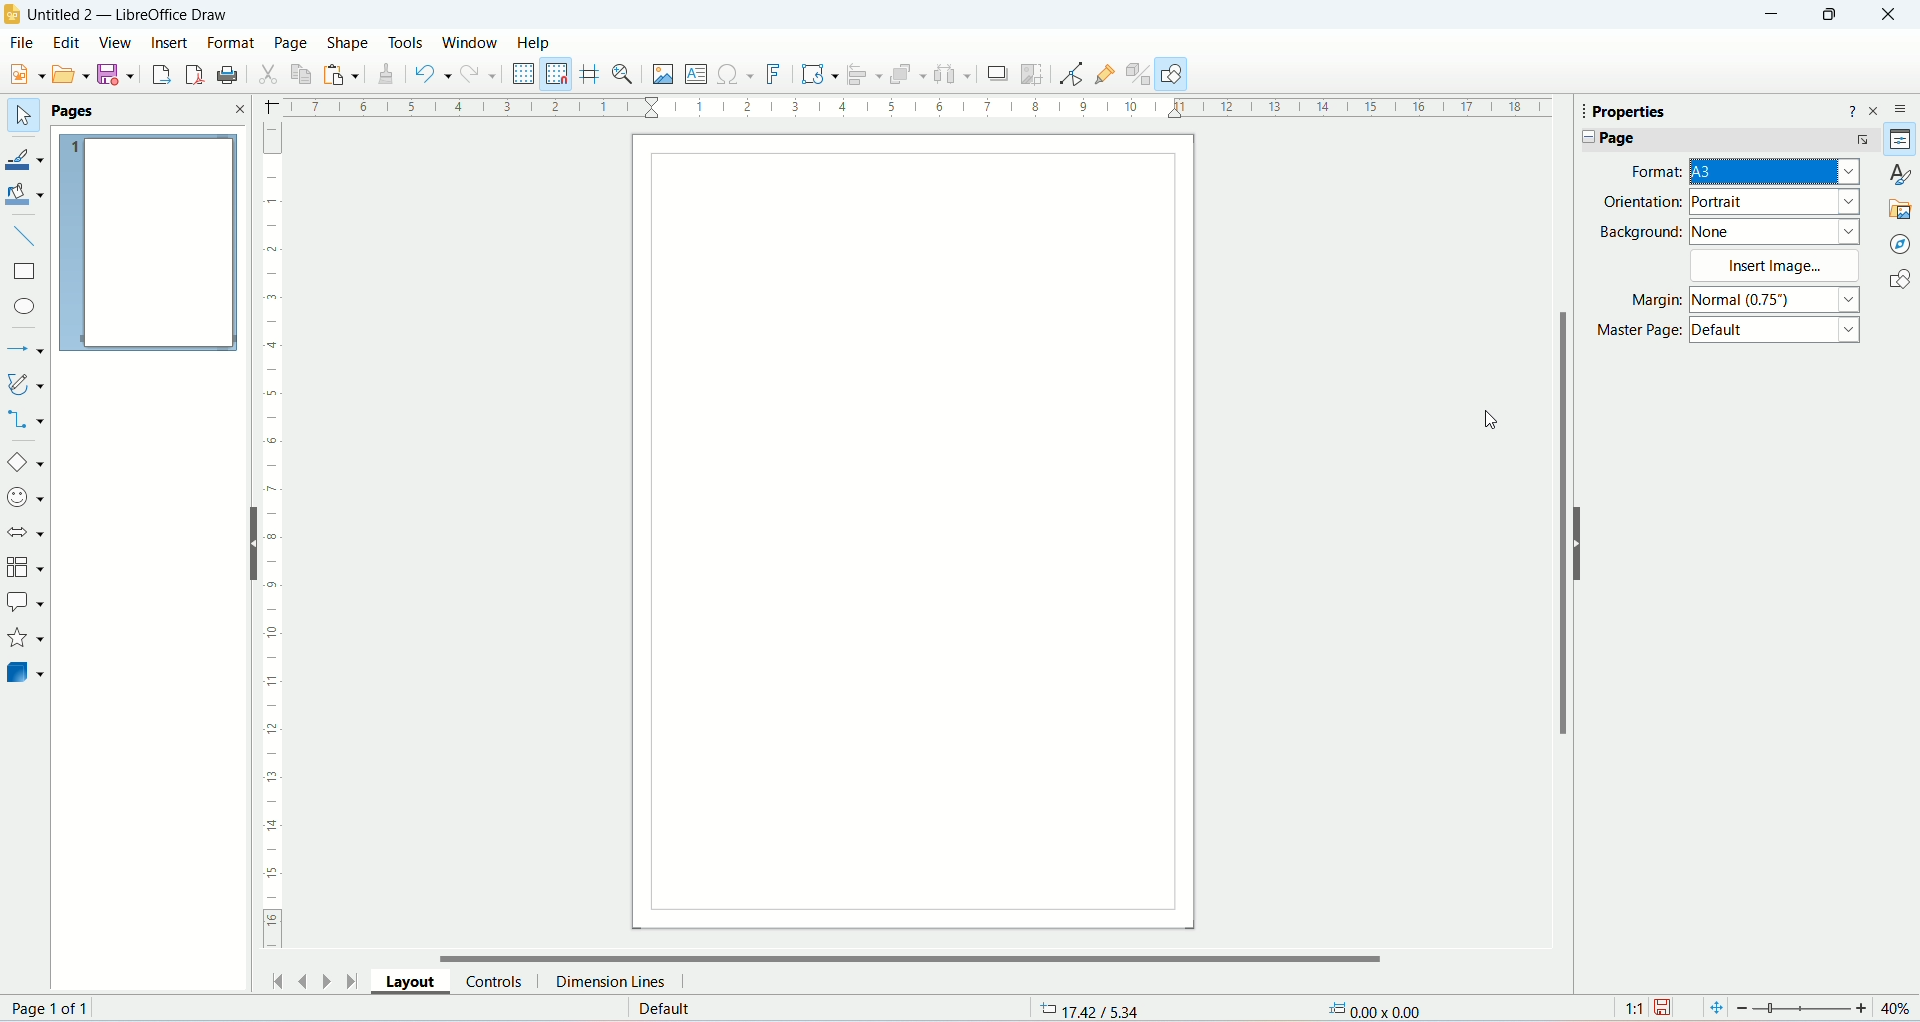  What do you see at coordinates (390, 78) in the screenshot?
I see `clone formatting` at bounding box center [390, 78].